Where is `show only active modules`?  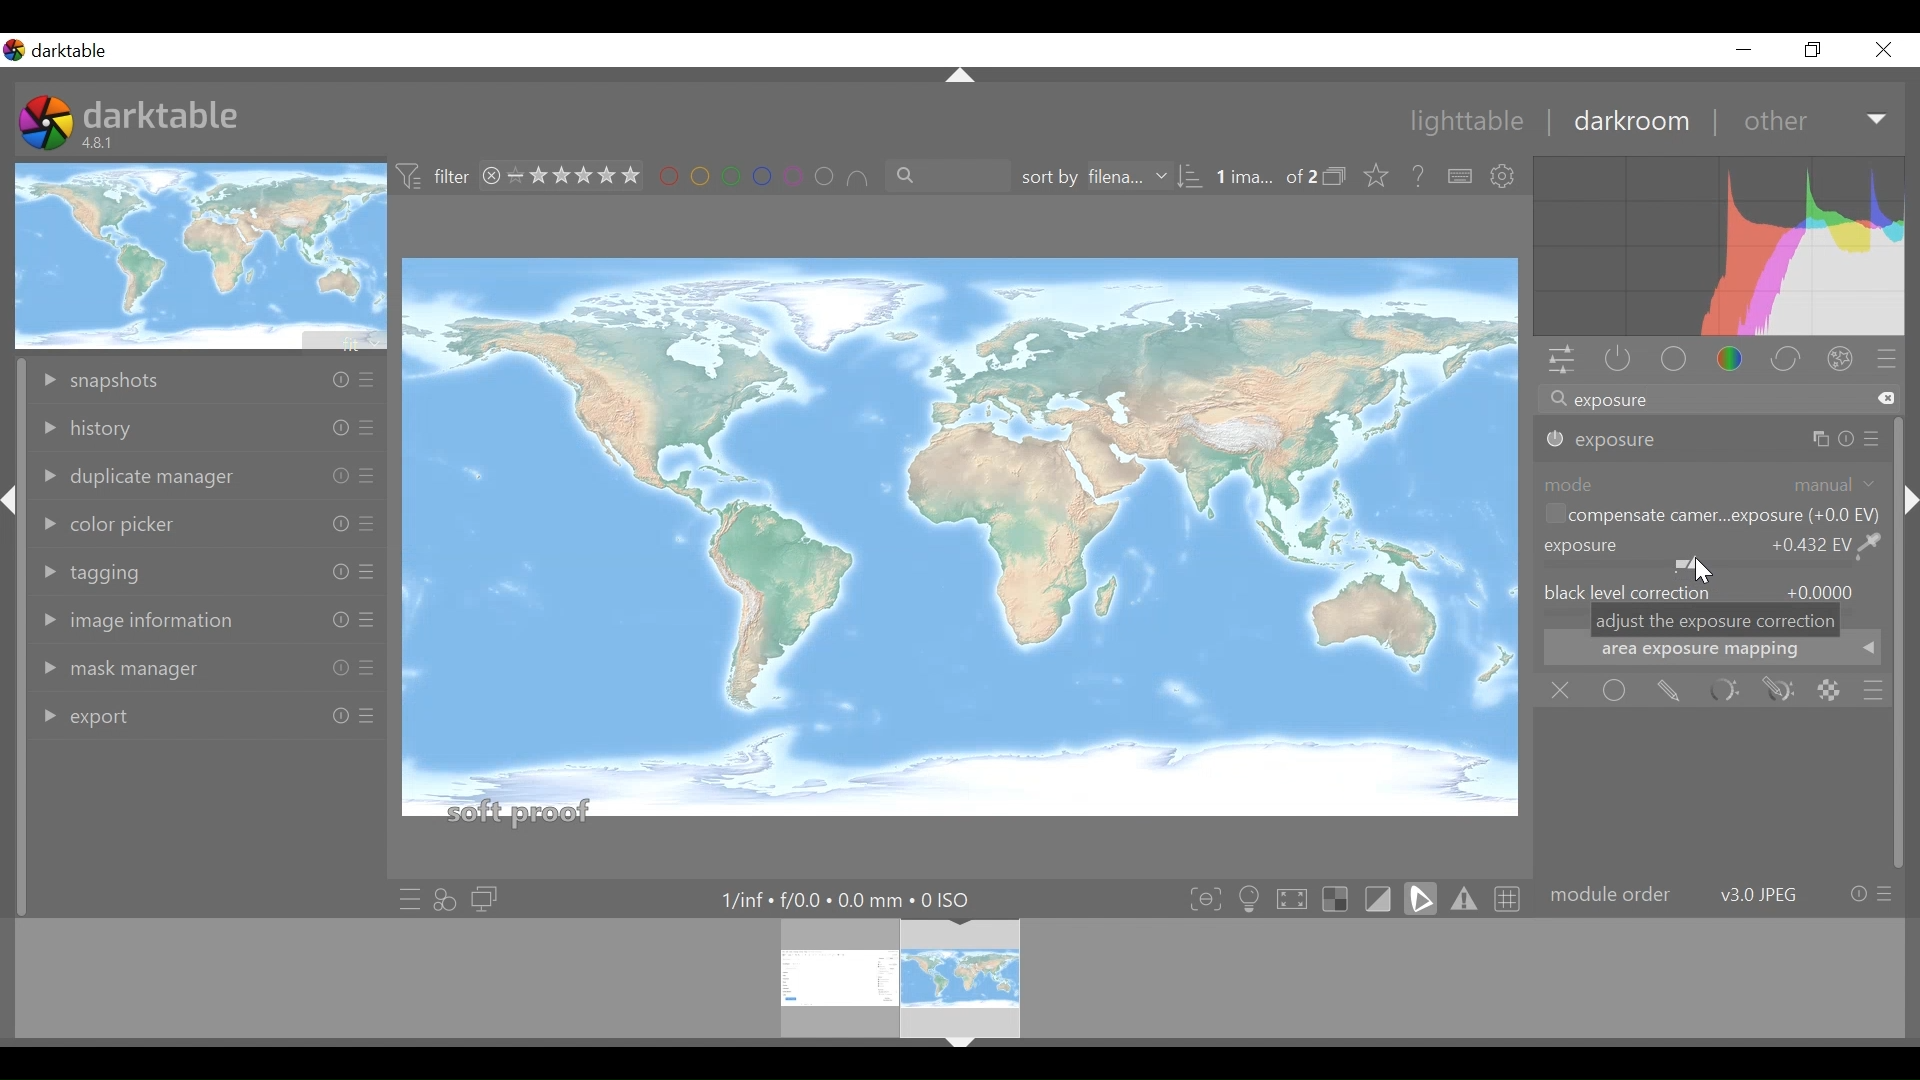 show only active modules is located at coordinates (1613, 361).